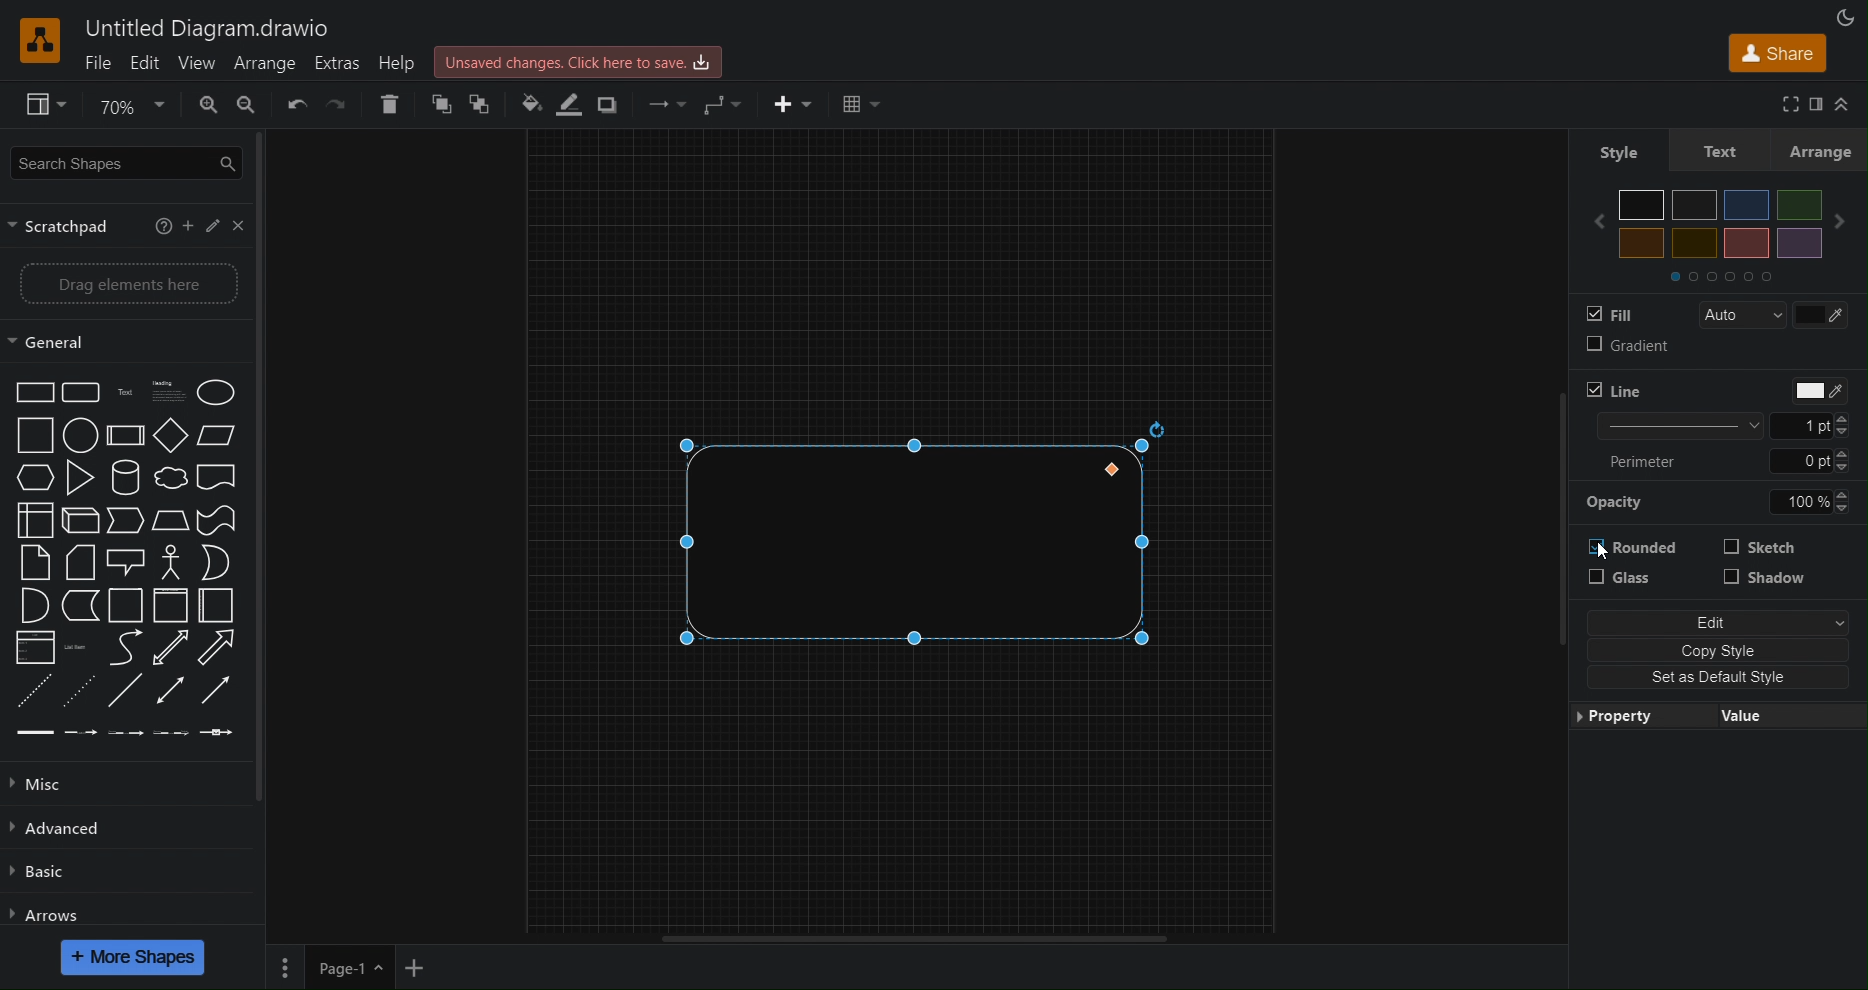 The height and width of the screenshot is (990, 1868). What do you see at coordinates (482, 105) in the screenshot?
I see `Send Front` at bounding box center [482, 105].